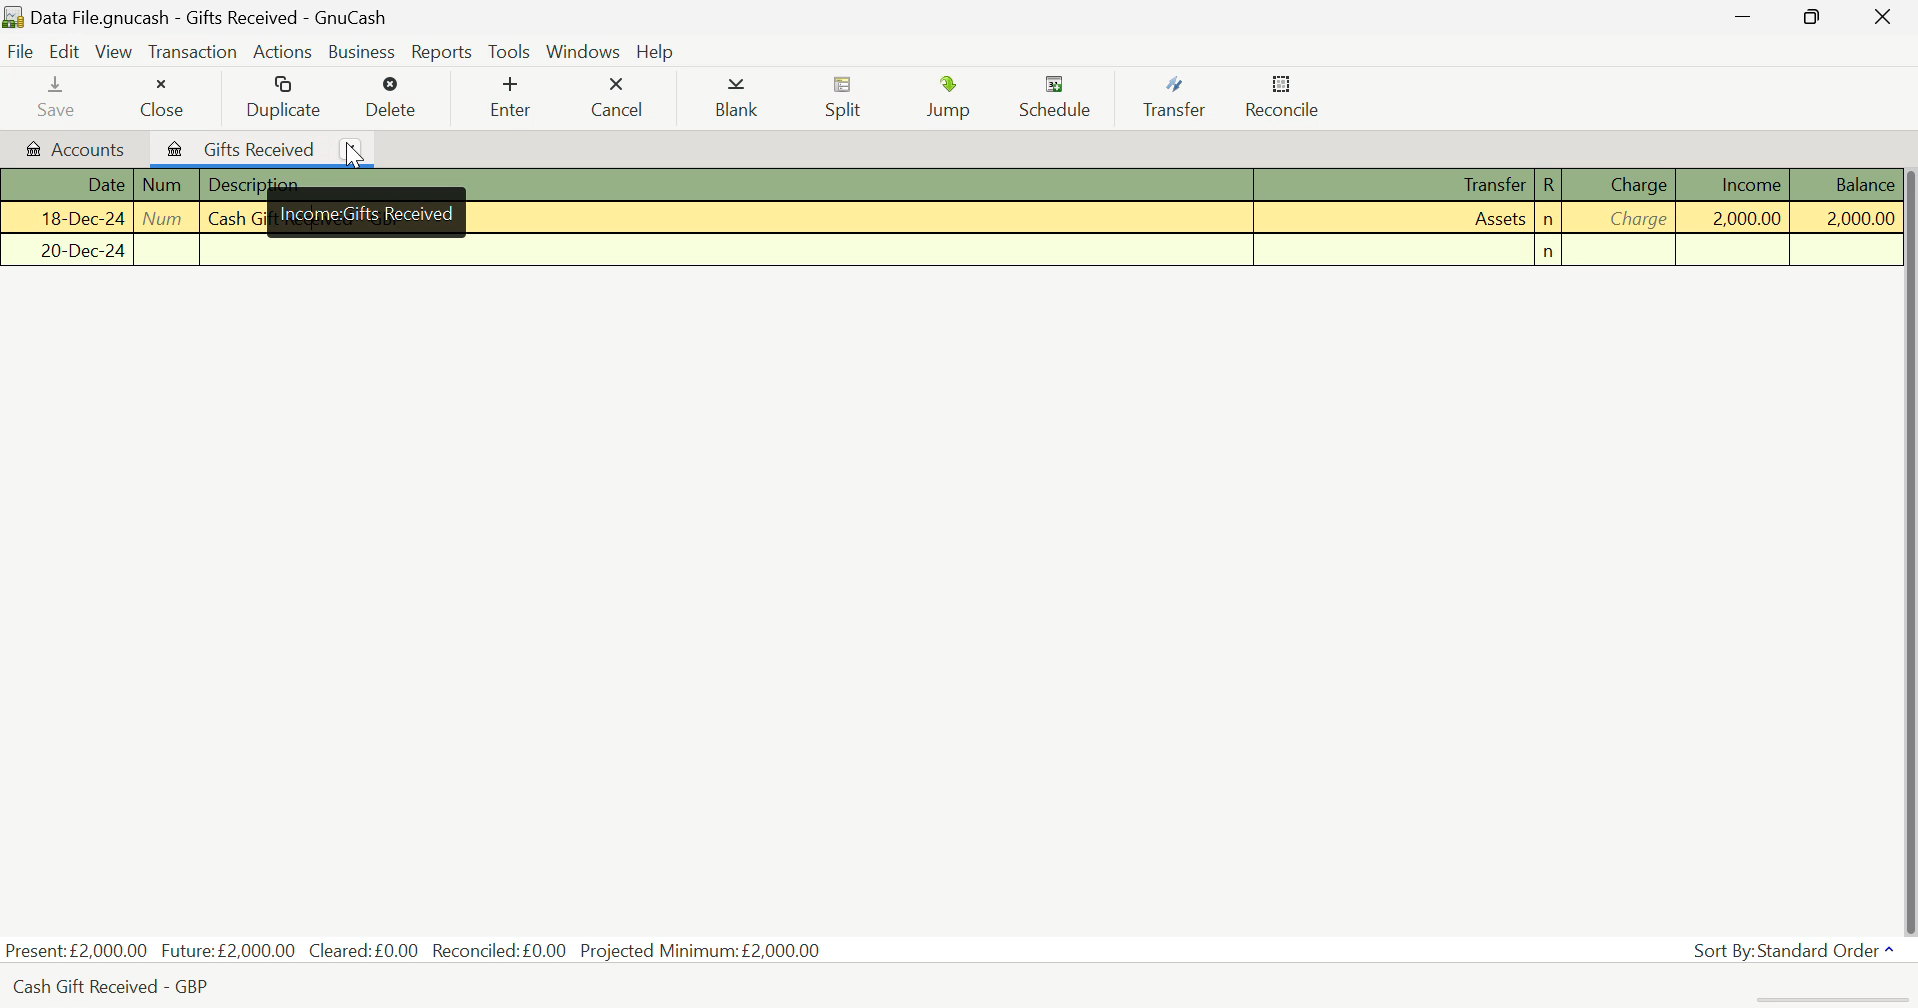 The width and height of the screenshot is (1918, 1008). I want to click on Cash Gift Received - GBP, so click(126, 987).